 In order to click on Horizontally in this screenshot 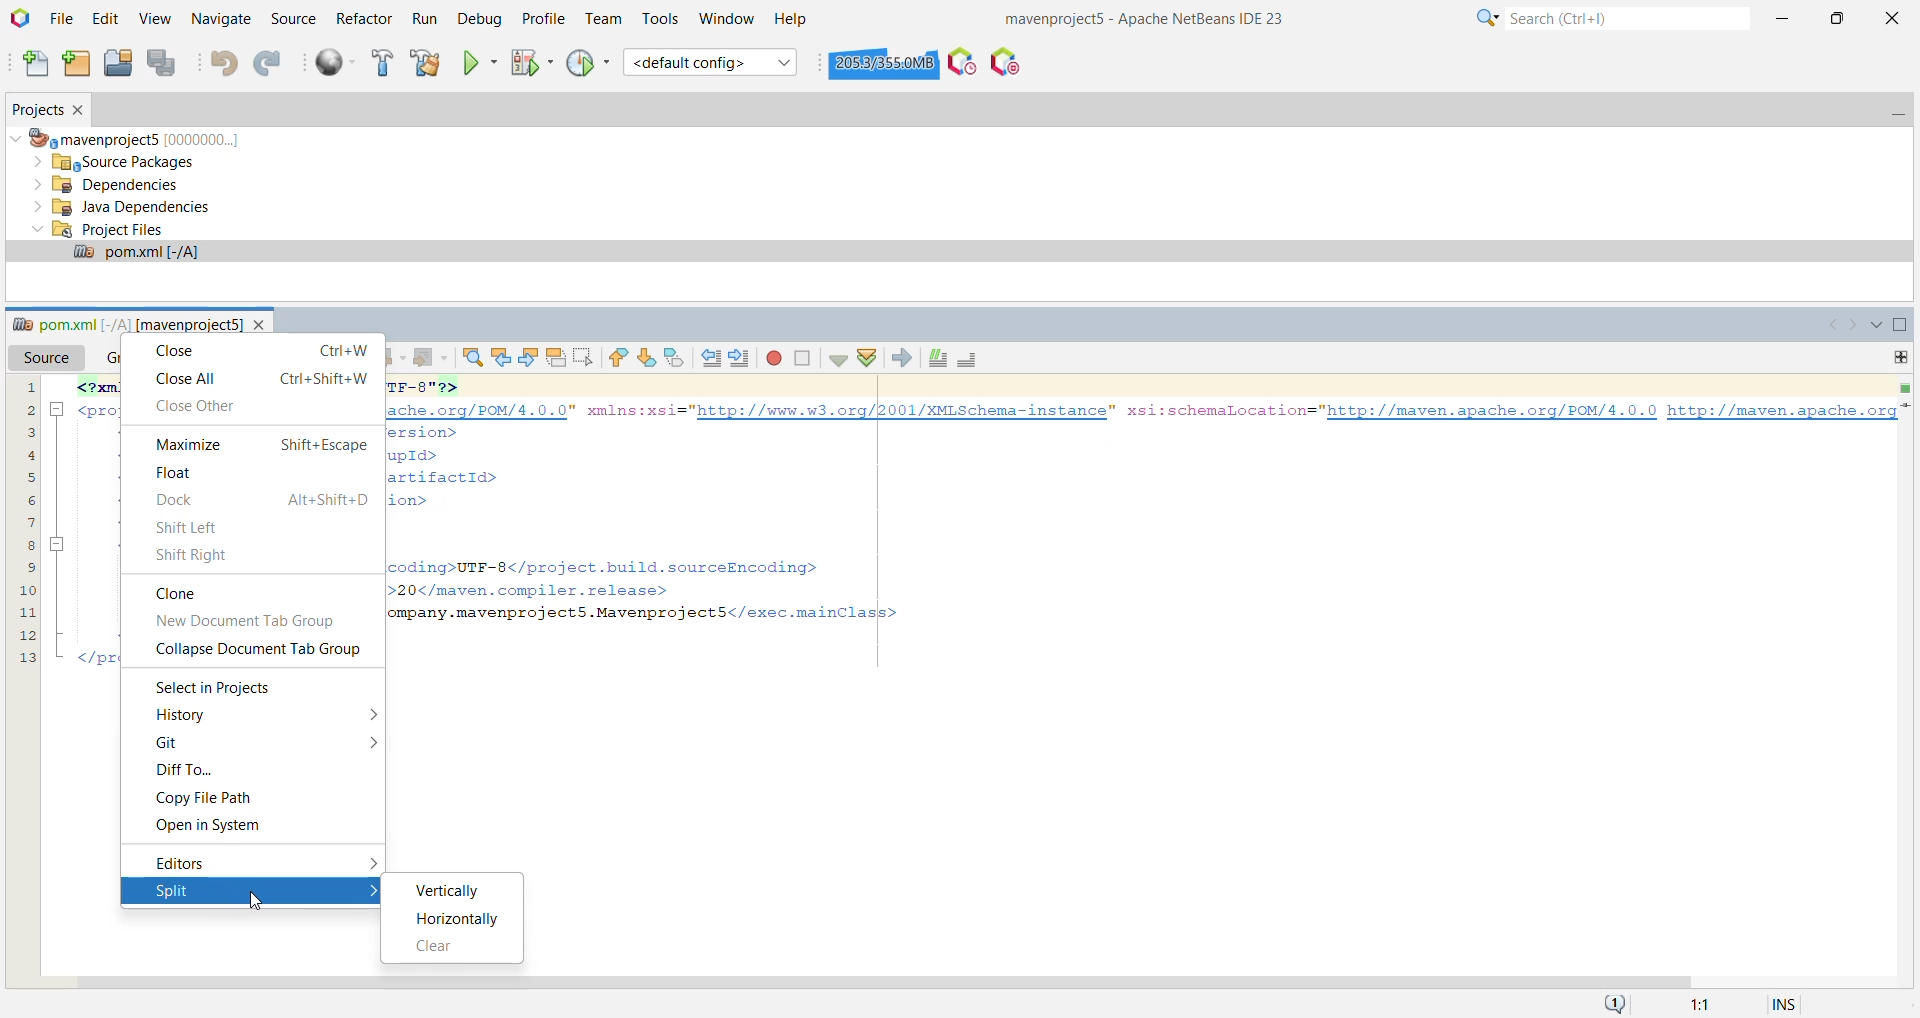, I will do `click(460, 920)`.